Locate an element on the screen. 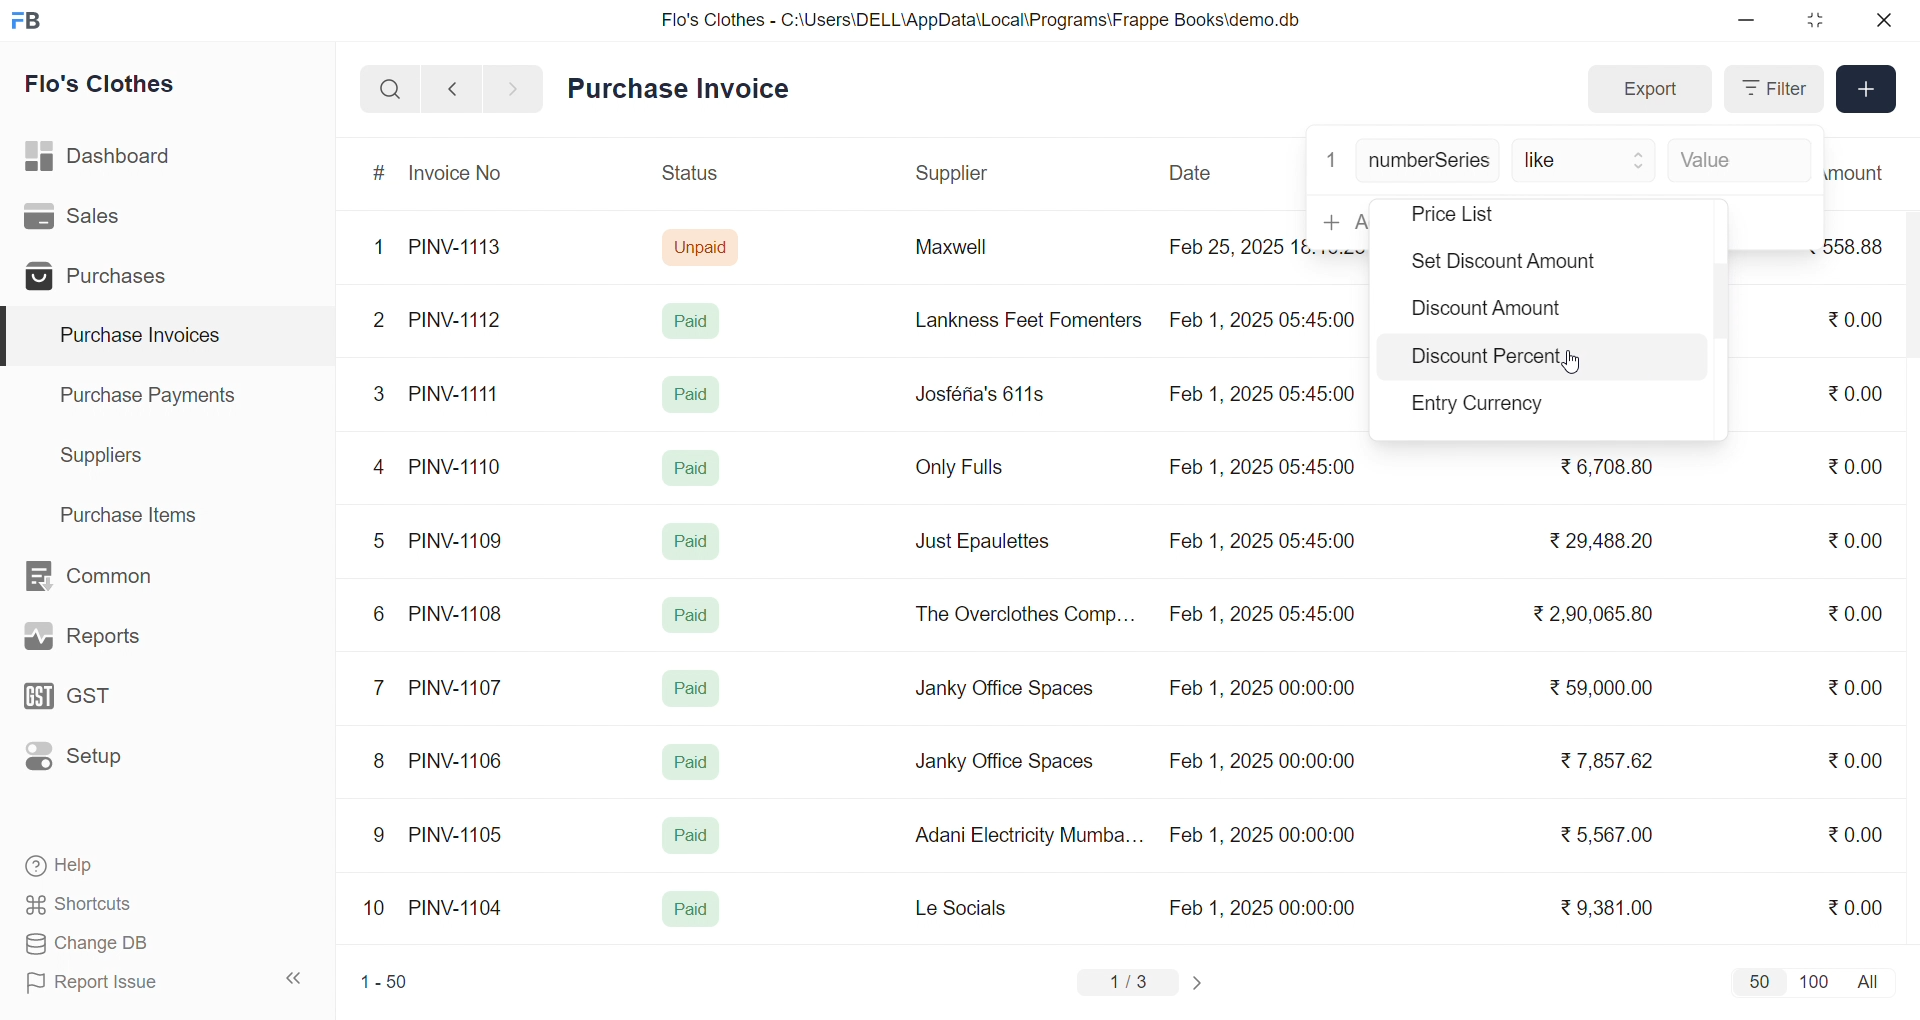 The image size is (1920, 1020). # is located at coordinates (380, 175).